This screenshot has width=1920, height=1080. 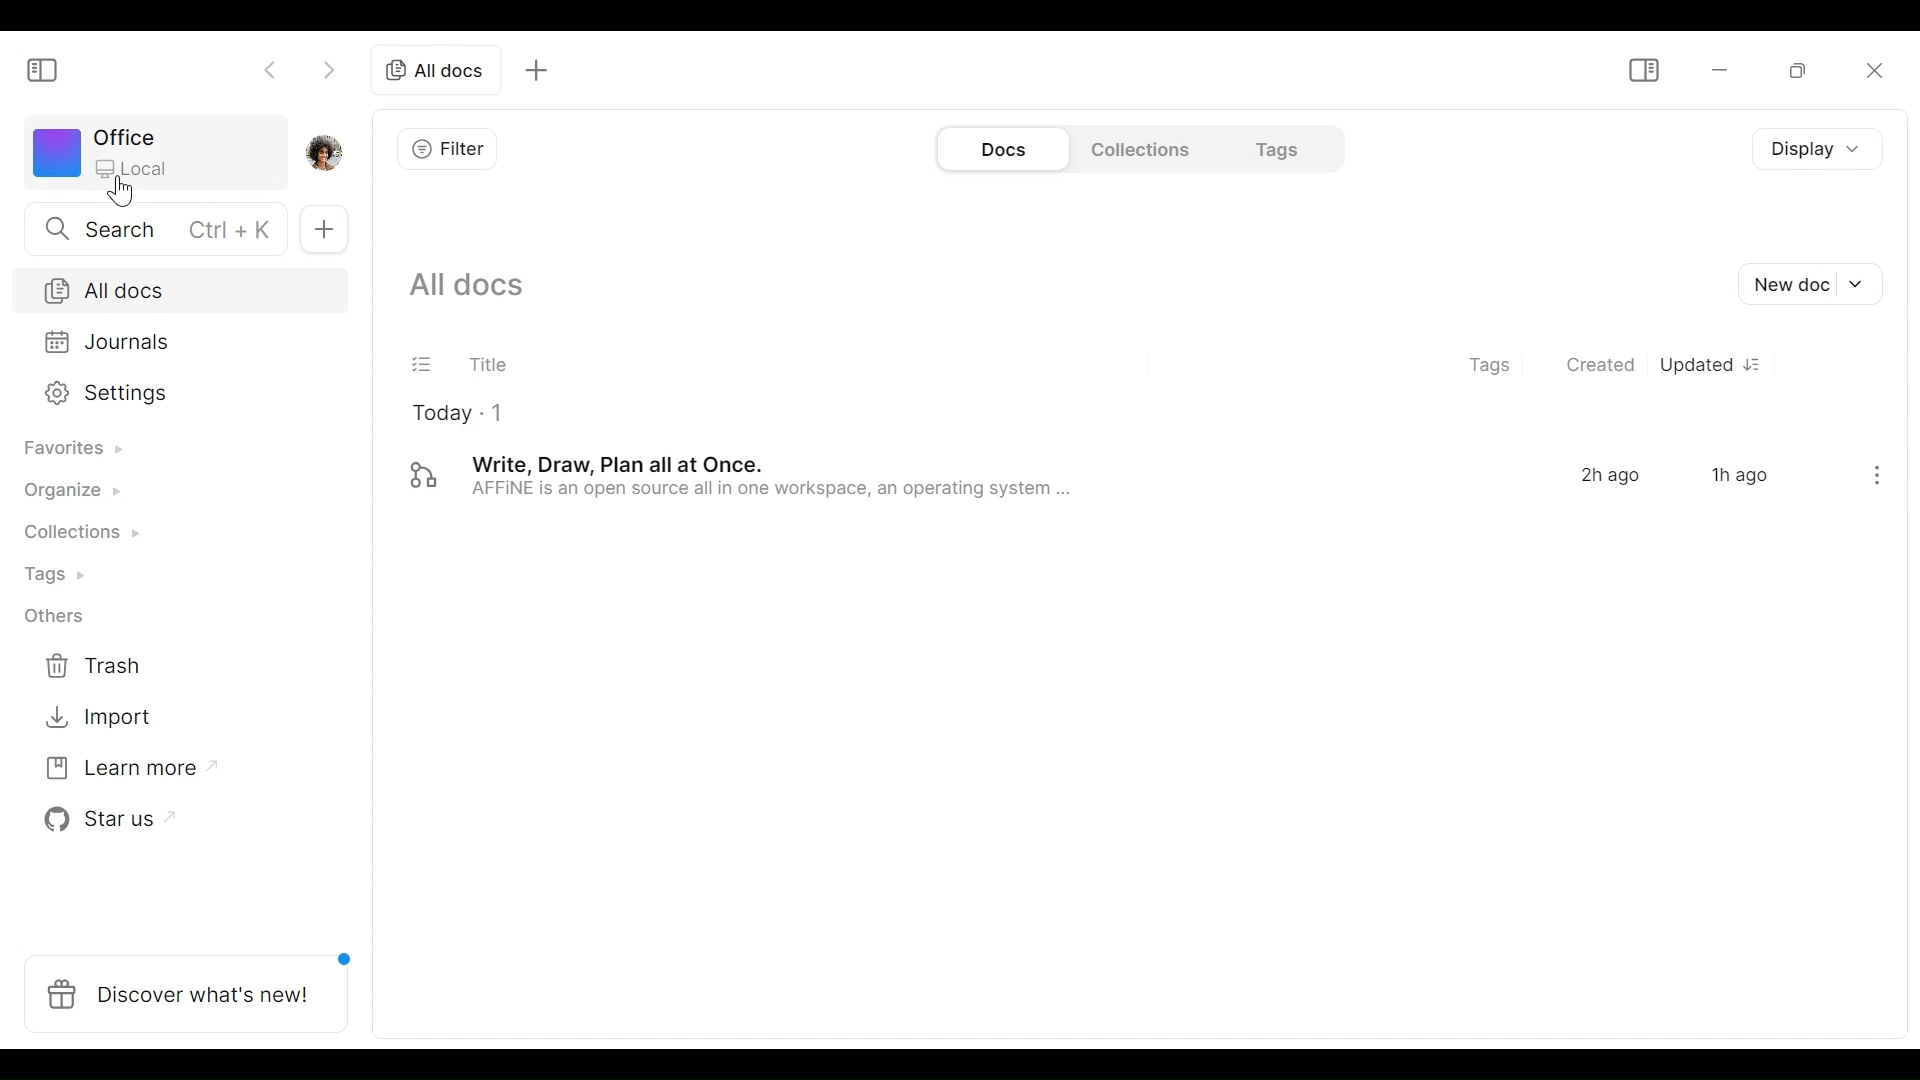 I want to click on cursor, so click(x=121, y=192).